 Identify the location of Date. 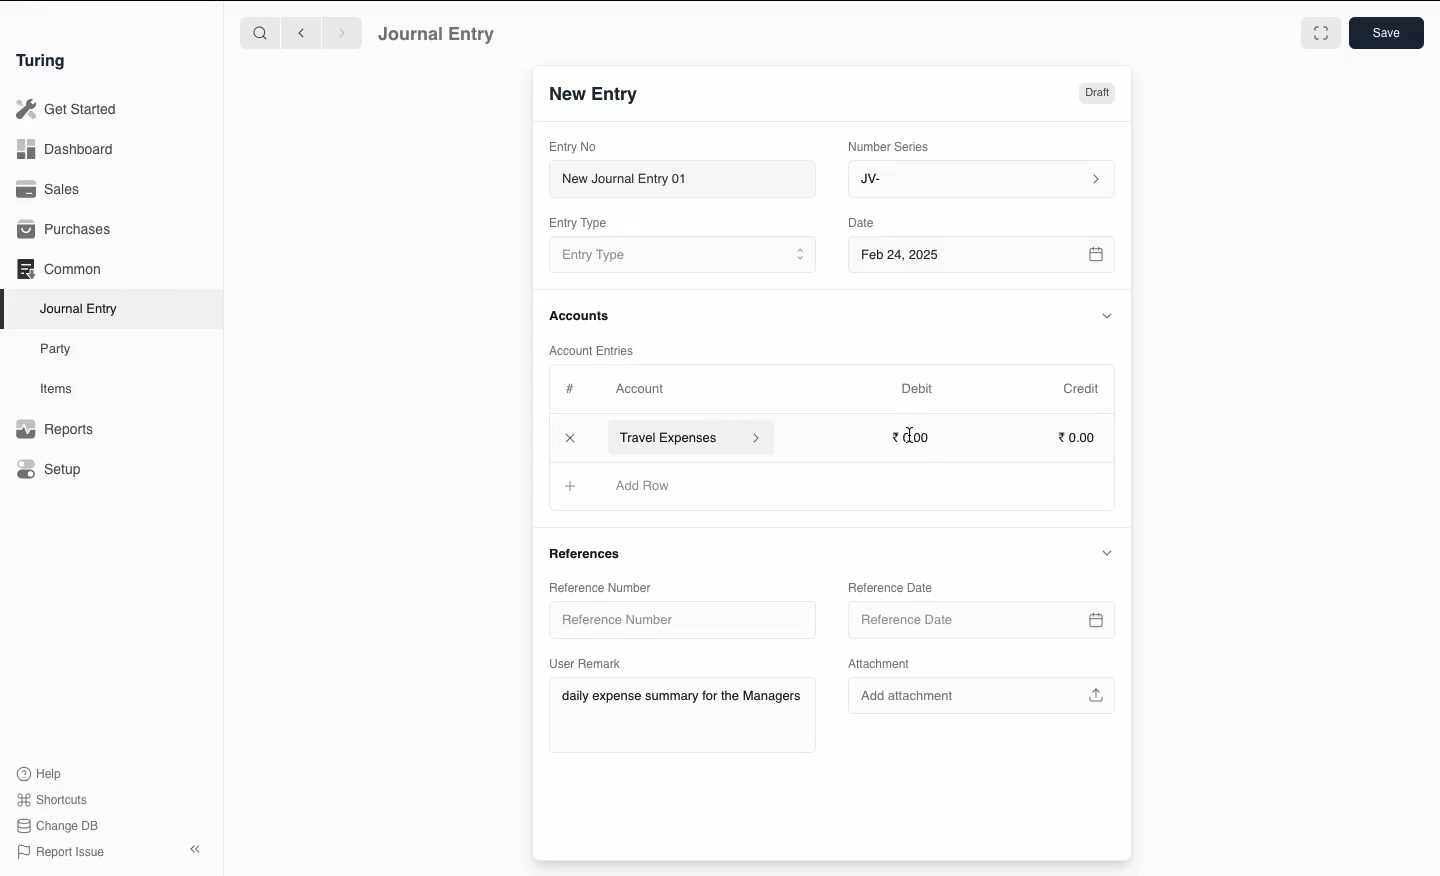
(864, 222).